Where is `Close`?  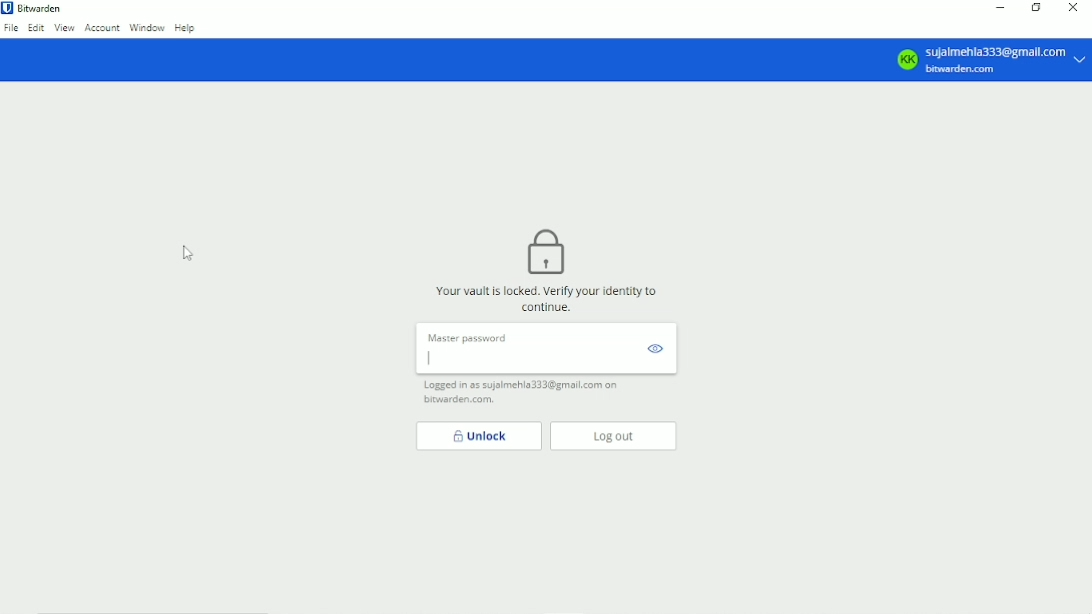
Close is located at coordinates (1075, 9).